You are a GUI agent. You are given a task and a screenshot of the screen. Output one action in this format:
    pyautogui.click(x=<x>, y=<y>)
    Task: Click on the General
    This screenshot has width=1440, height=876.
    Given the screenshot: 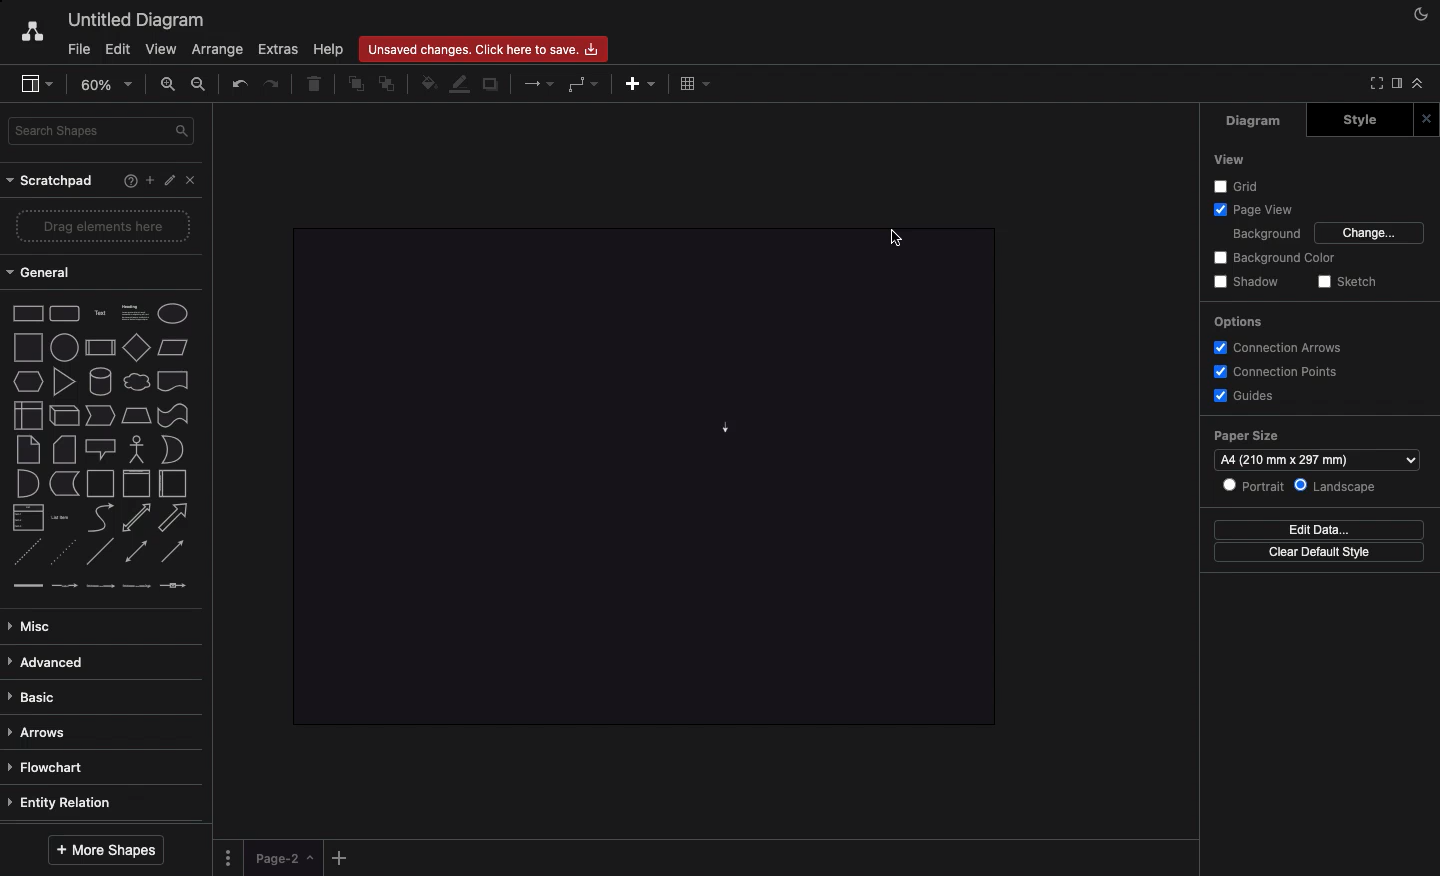 What is the action you would take?
    pyautogui.click(x=48, y=272)
    